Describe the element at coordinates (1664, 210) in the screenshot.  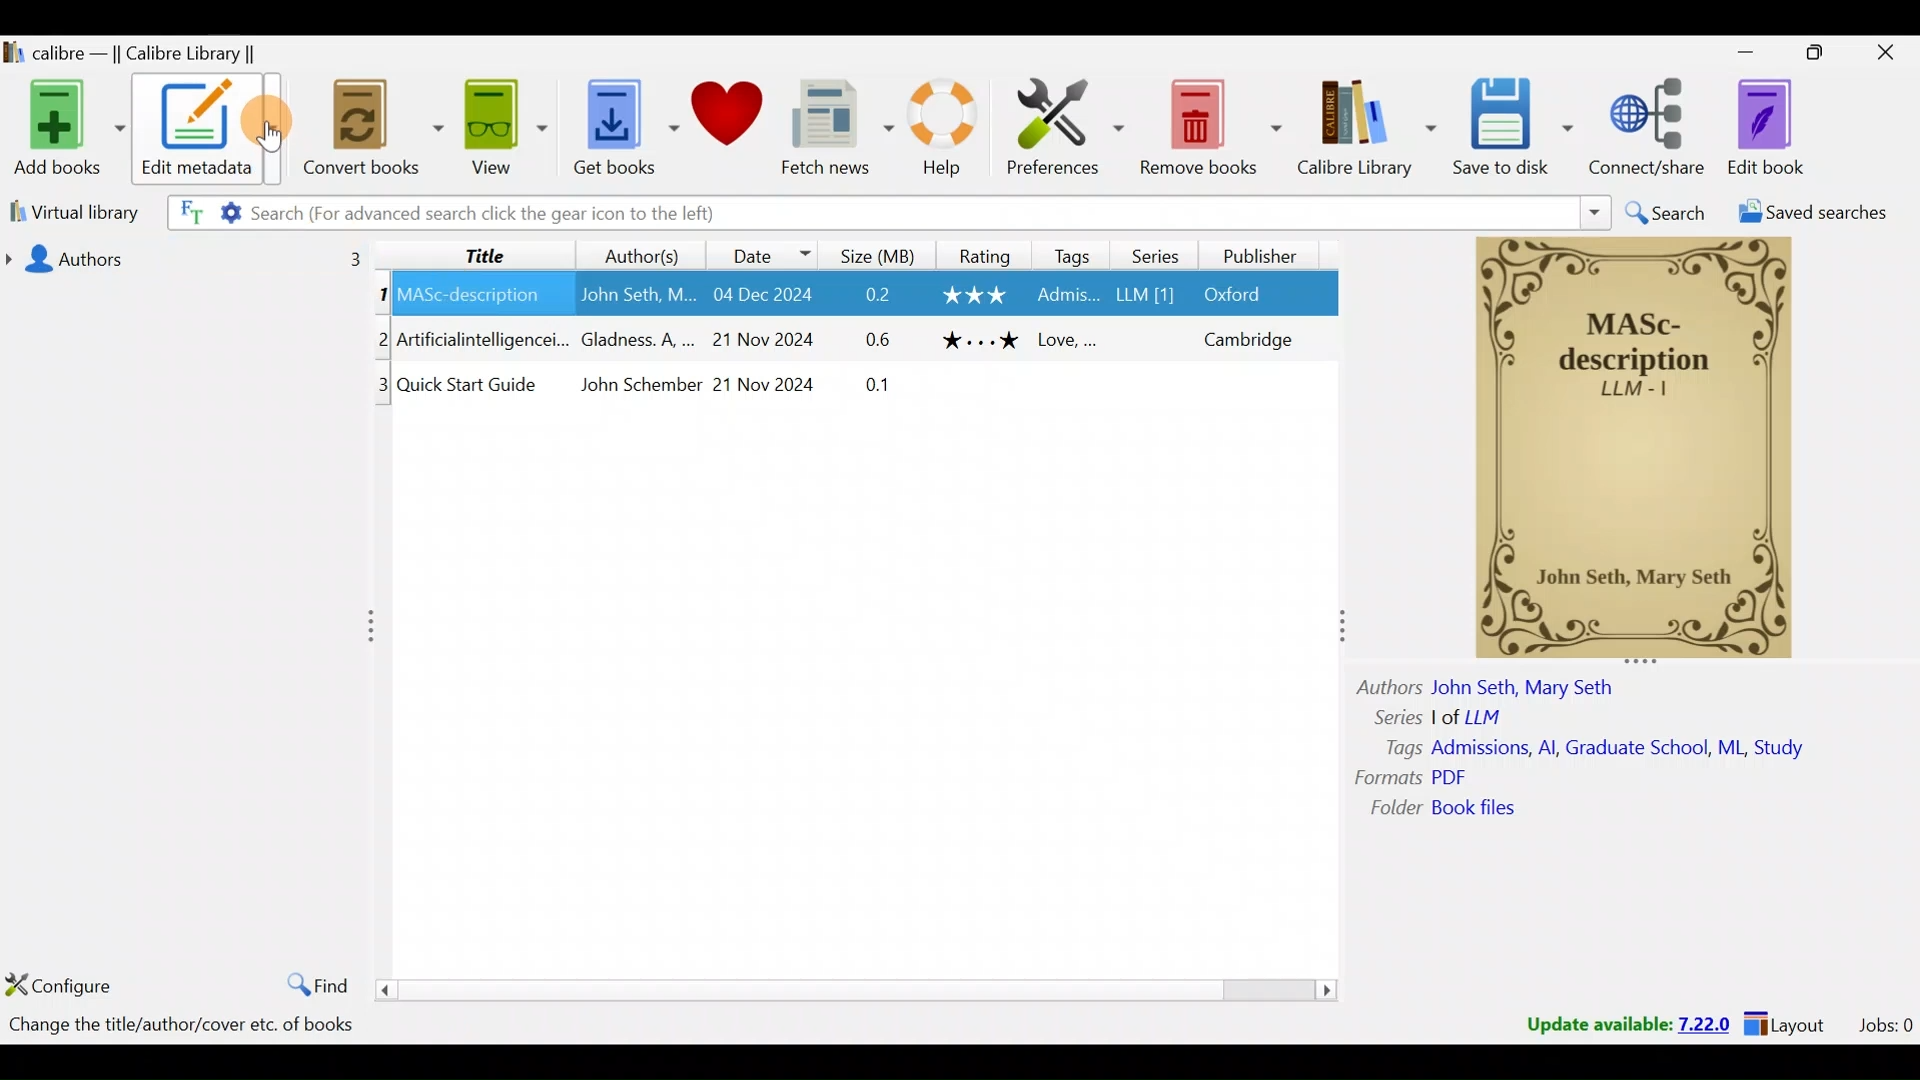
I see `Search` at that location.